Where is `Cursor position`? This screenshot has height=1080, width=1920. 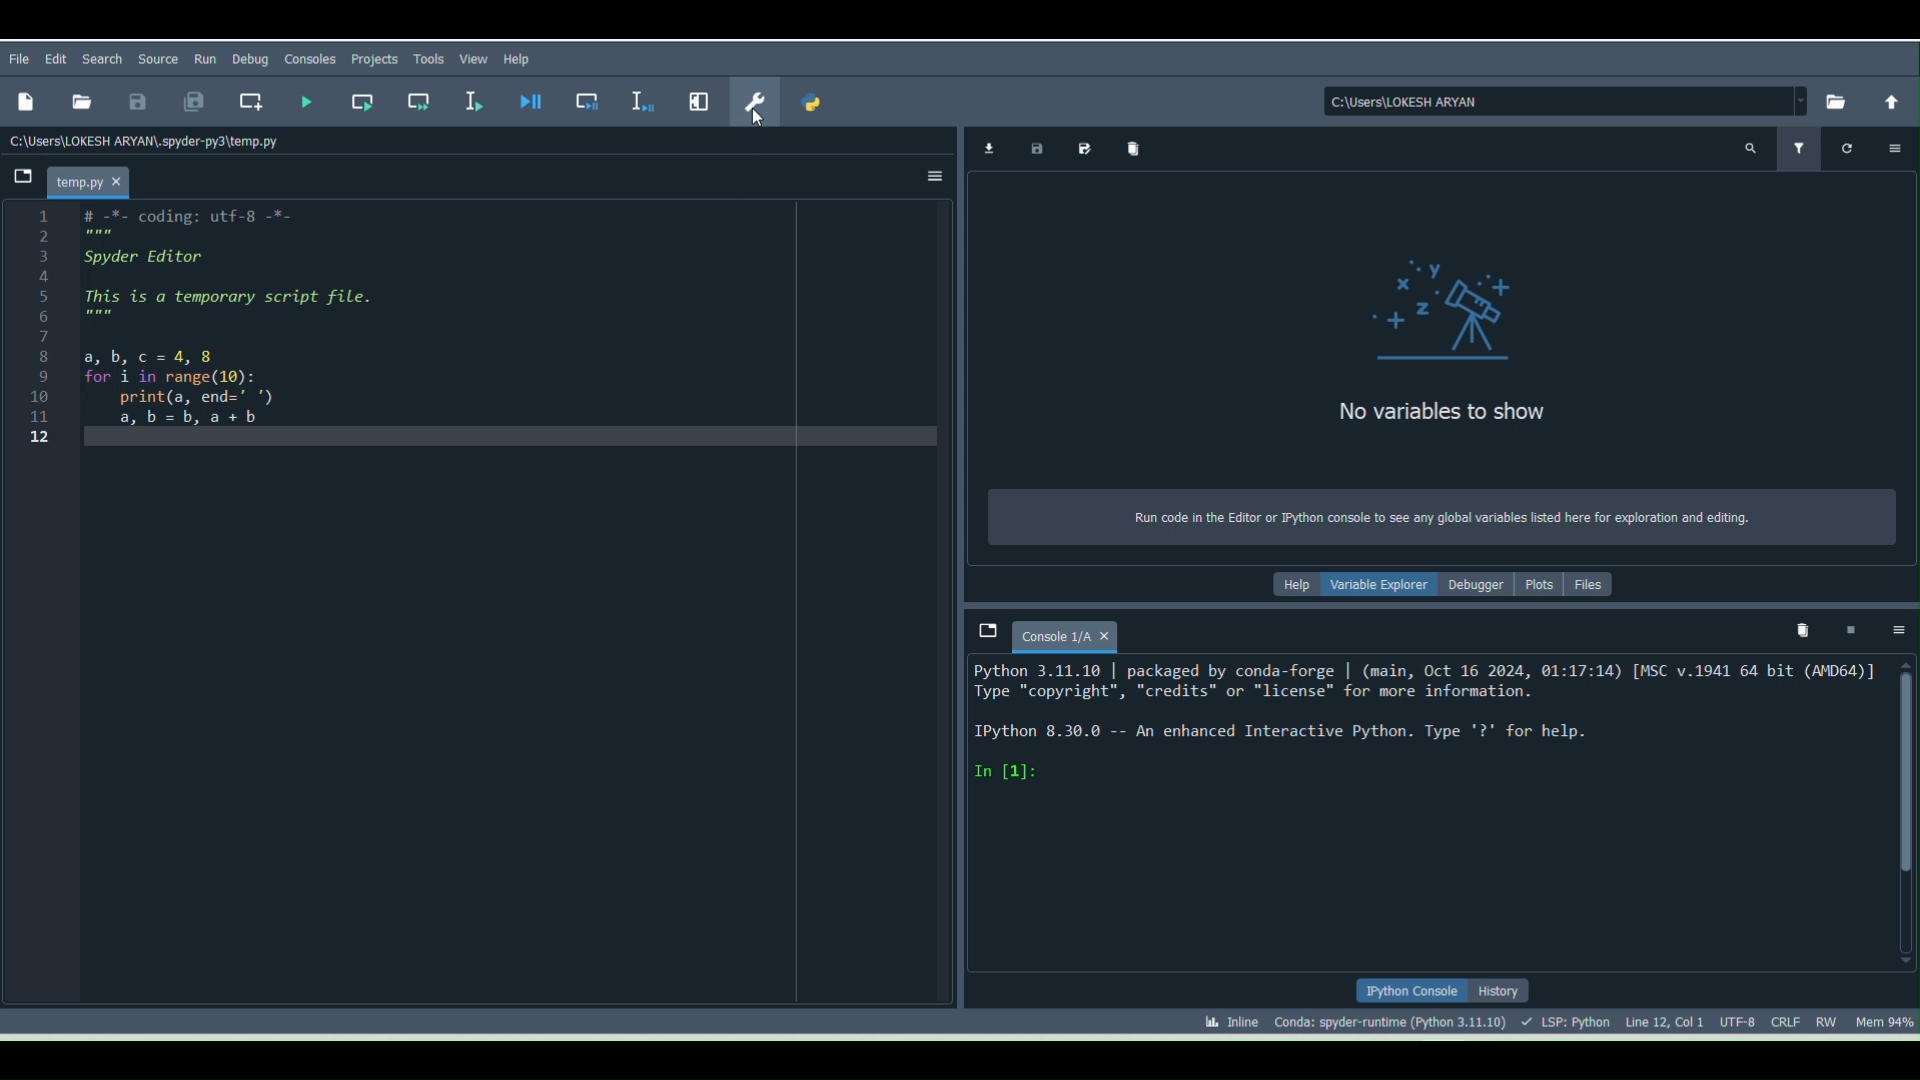
Cursor position is located at coordinates (1664, 1019).